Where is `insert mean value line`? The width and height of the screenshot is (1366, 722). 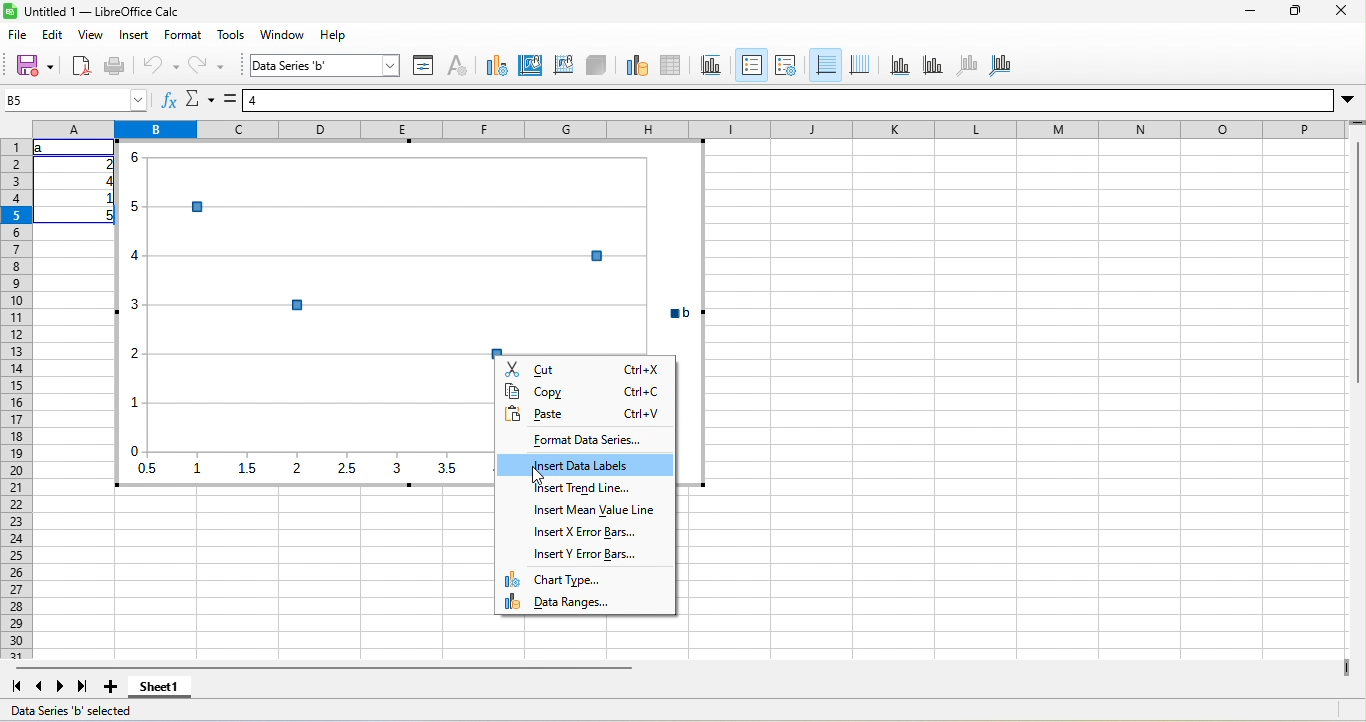 insert mean value line is located at coordinates (584, 510).